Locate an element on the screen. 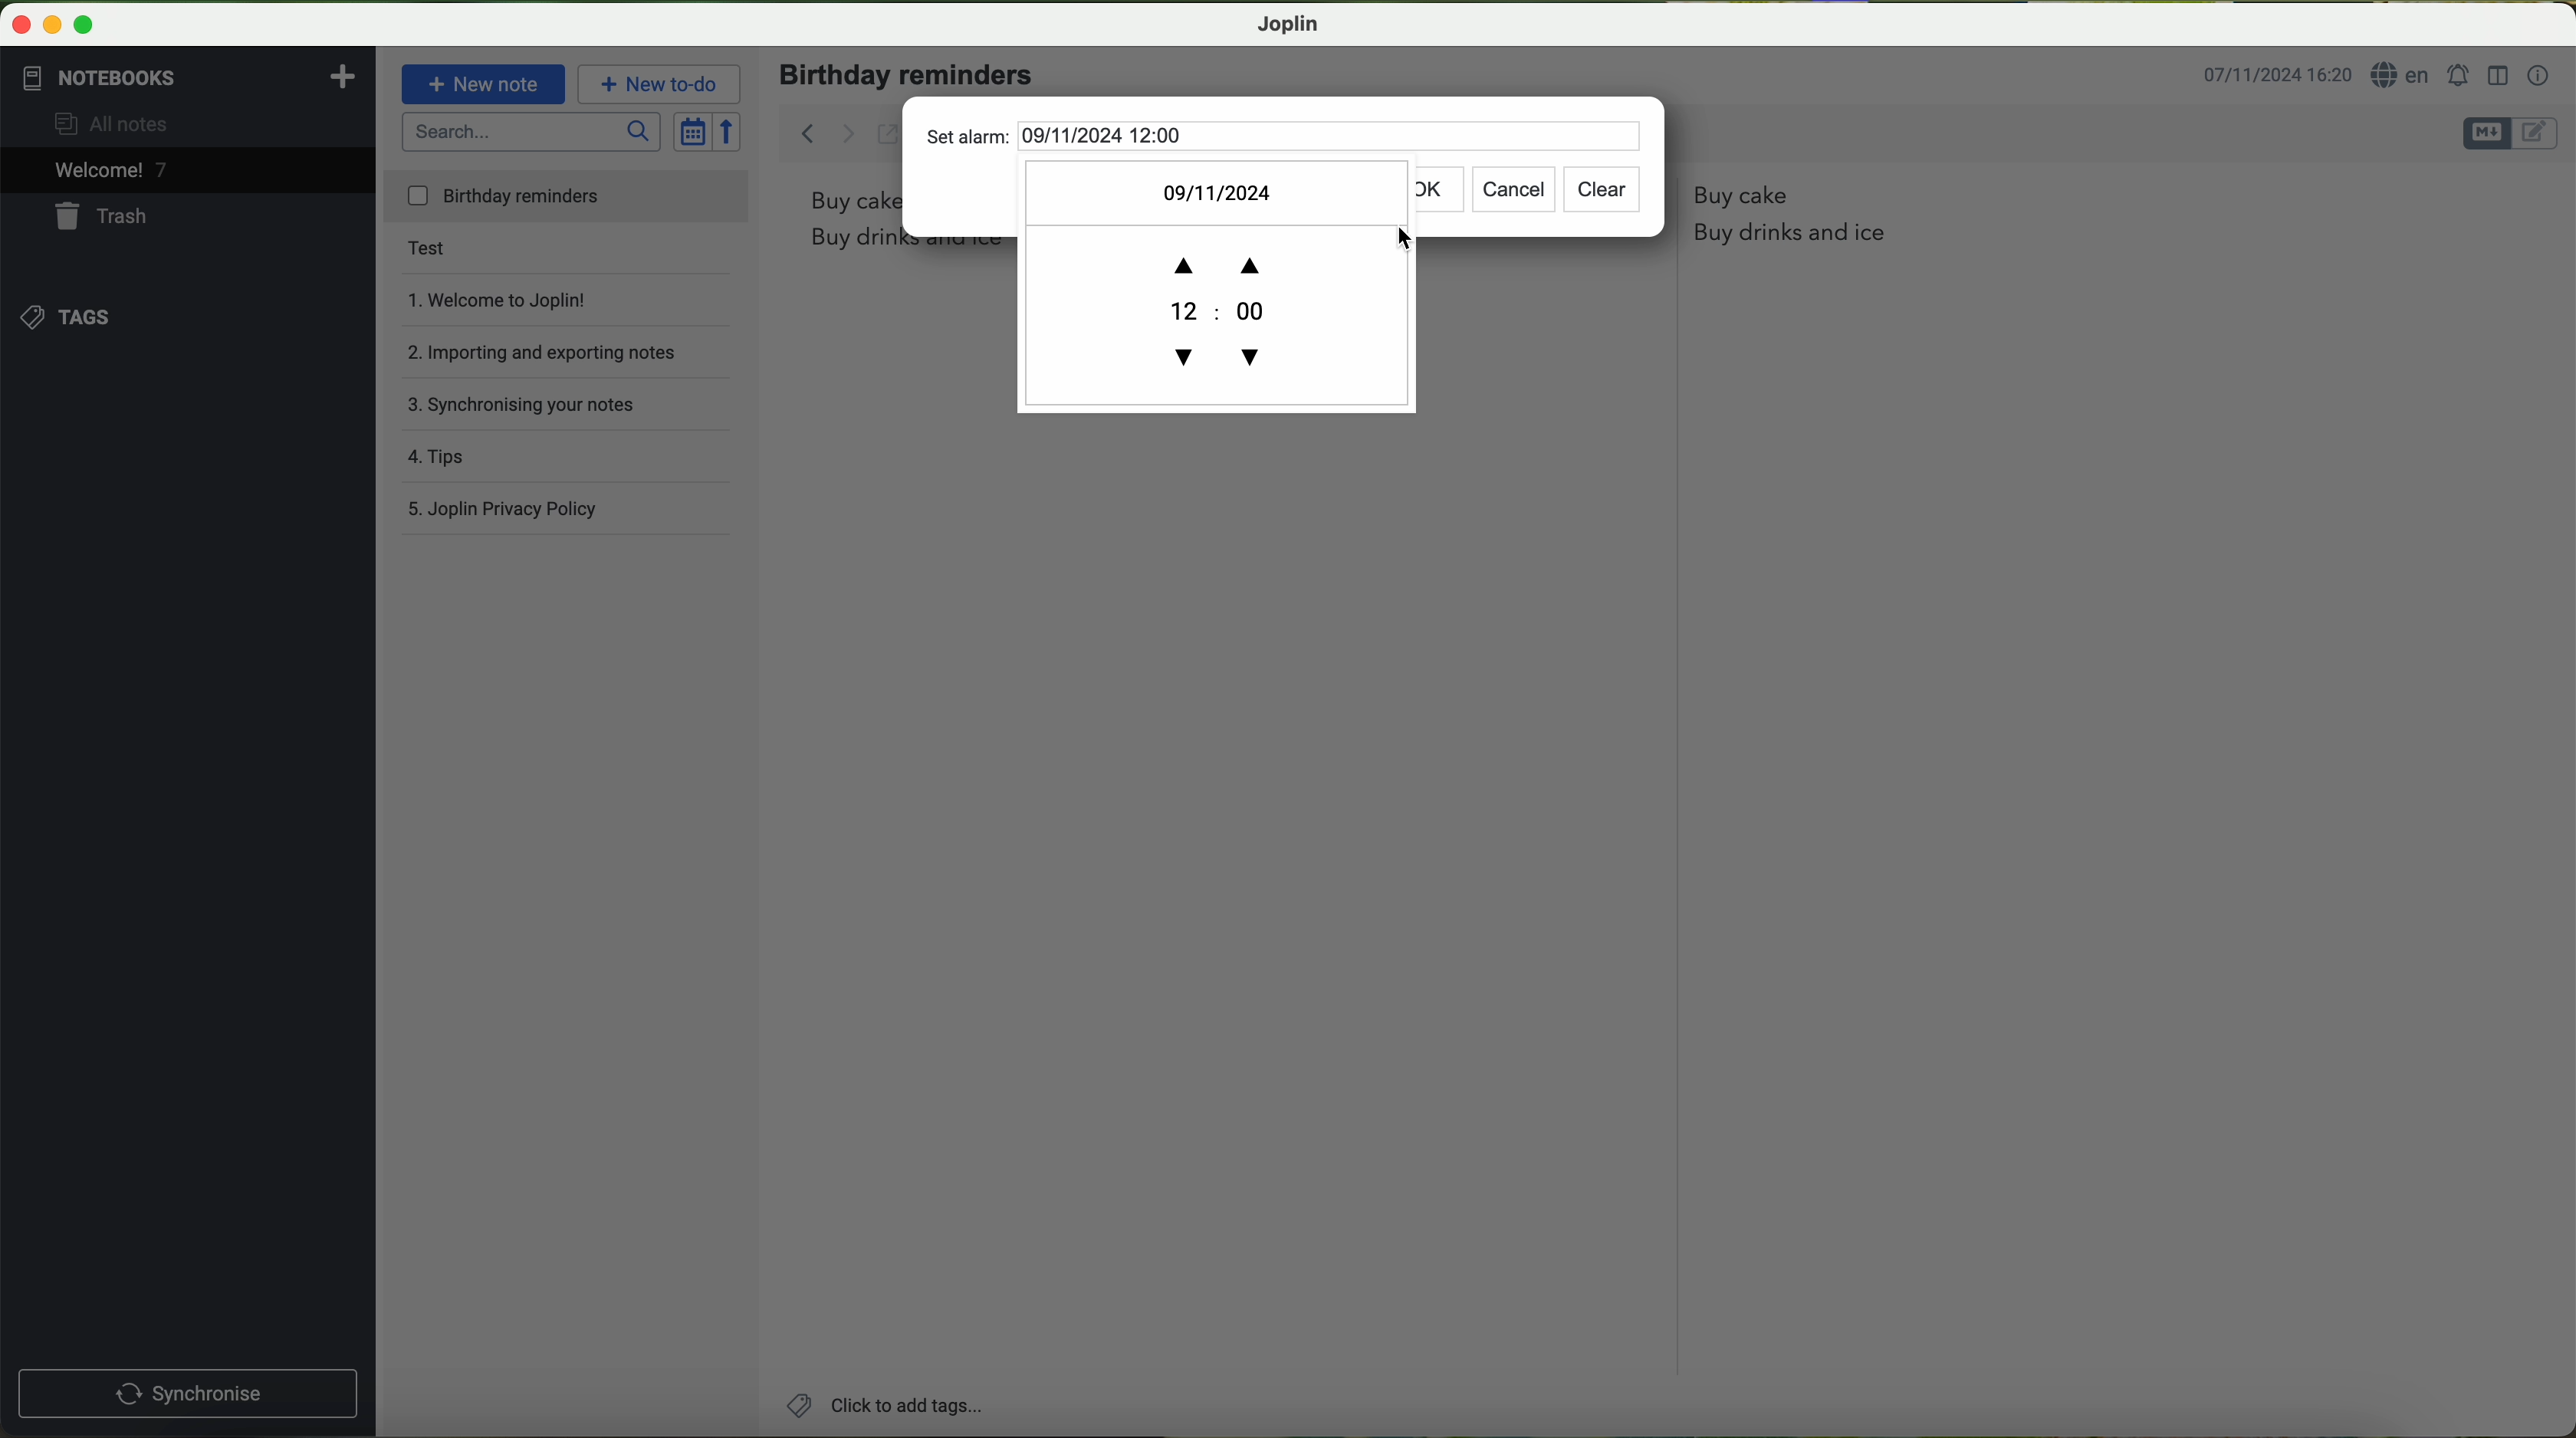 This screenshot has width=2576, height=1438. welcome to Joplin is located at coordinates (525, 299).